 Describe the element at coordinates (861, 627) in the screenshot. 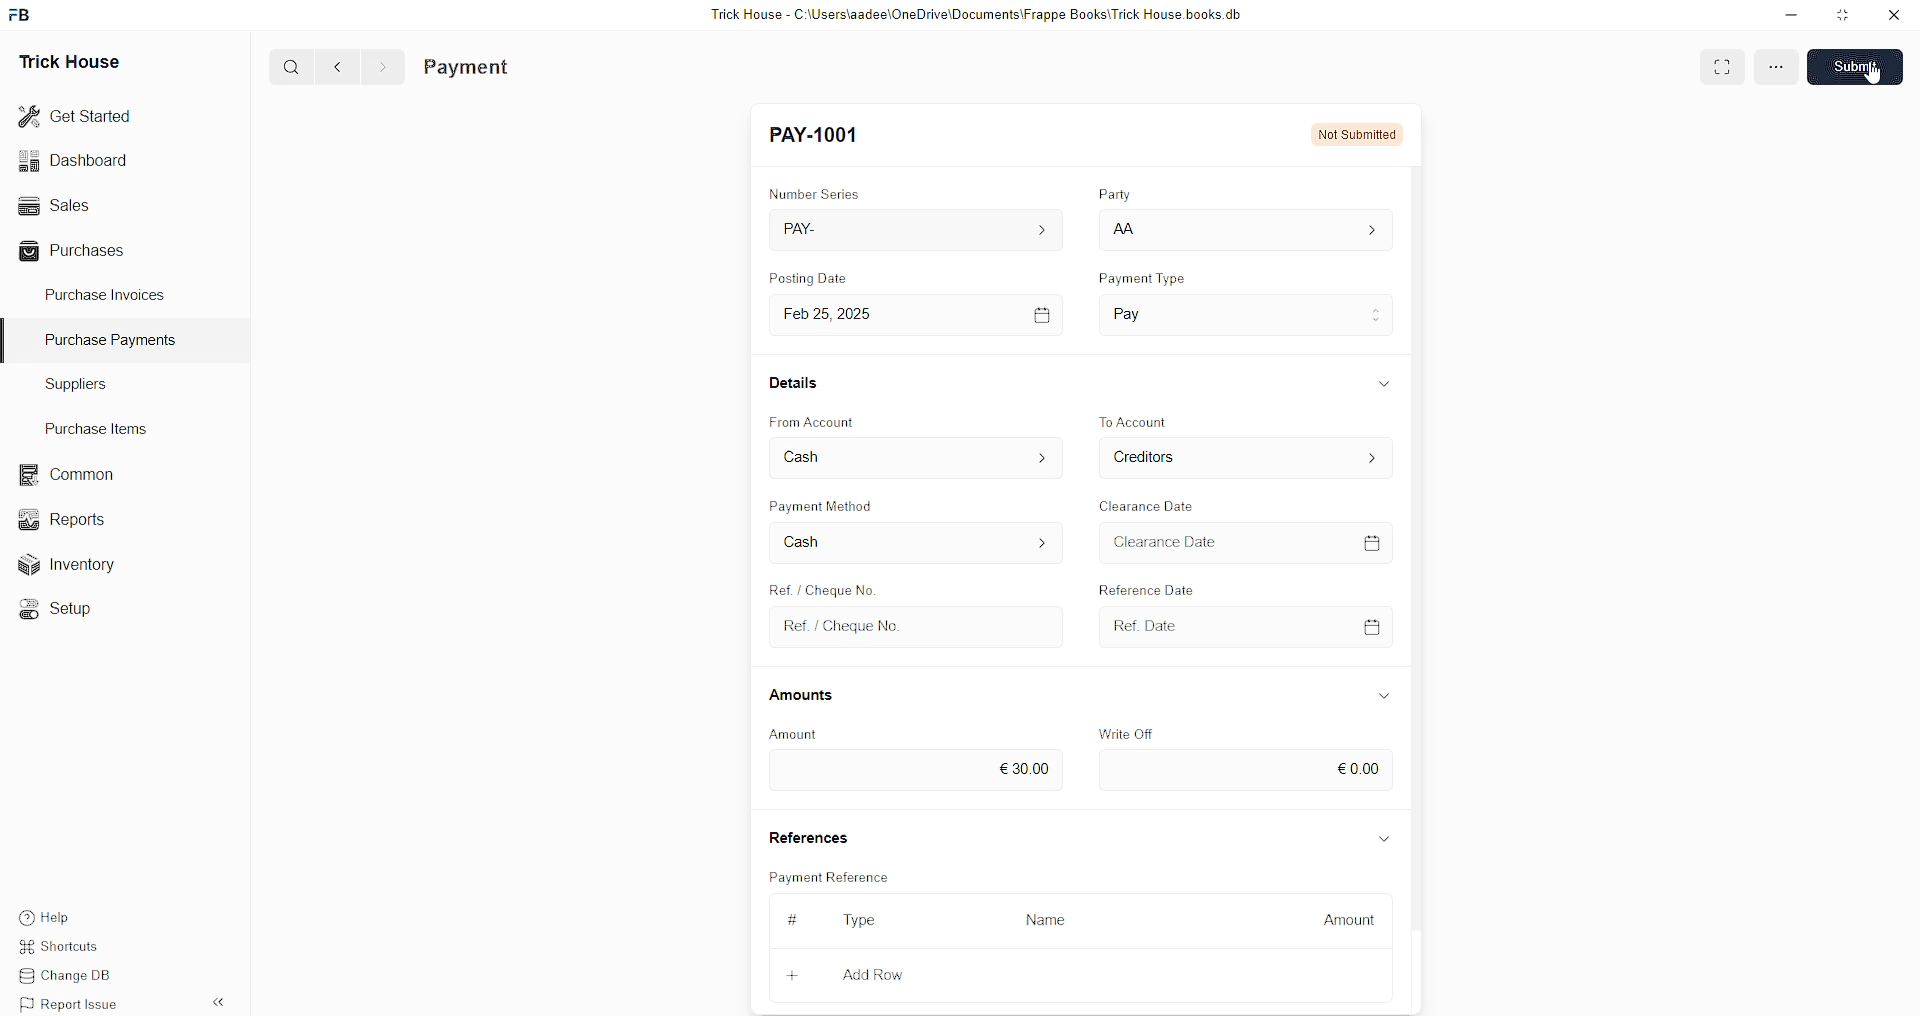

I see `Ref. / Cheque No.` at that location.